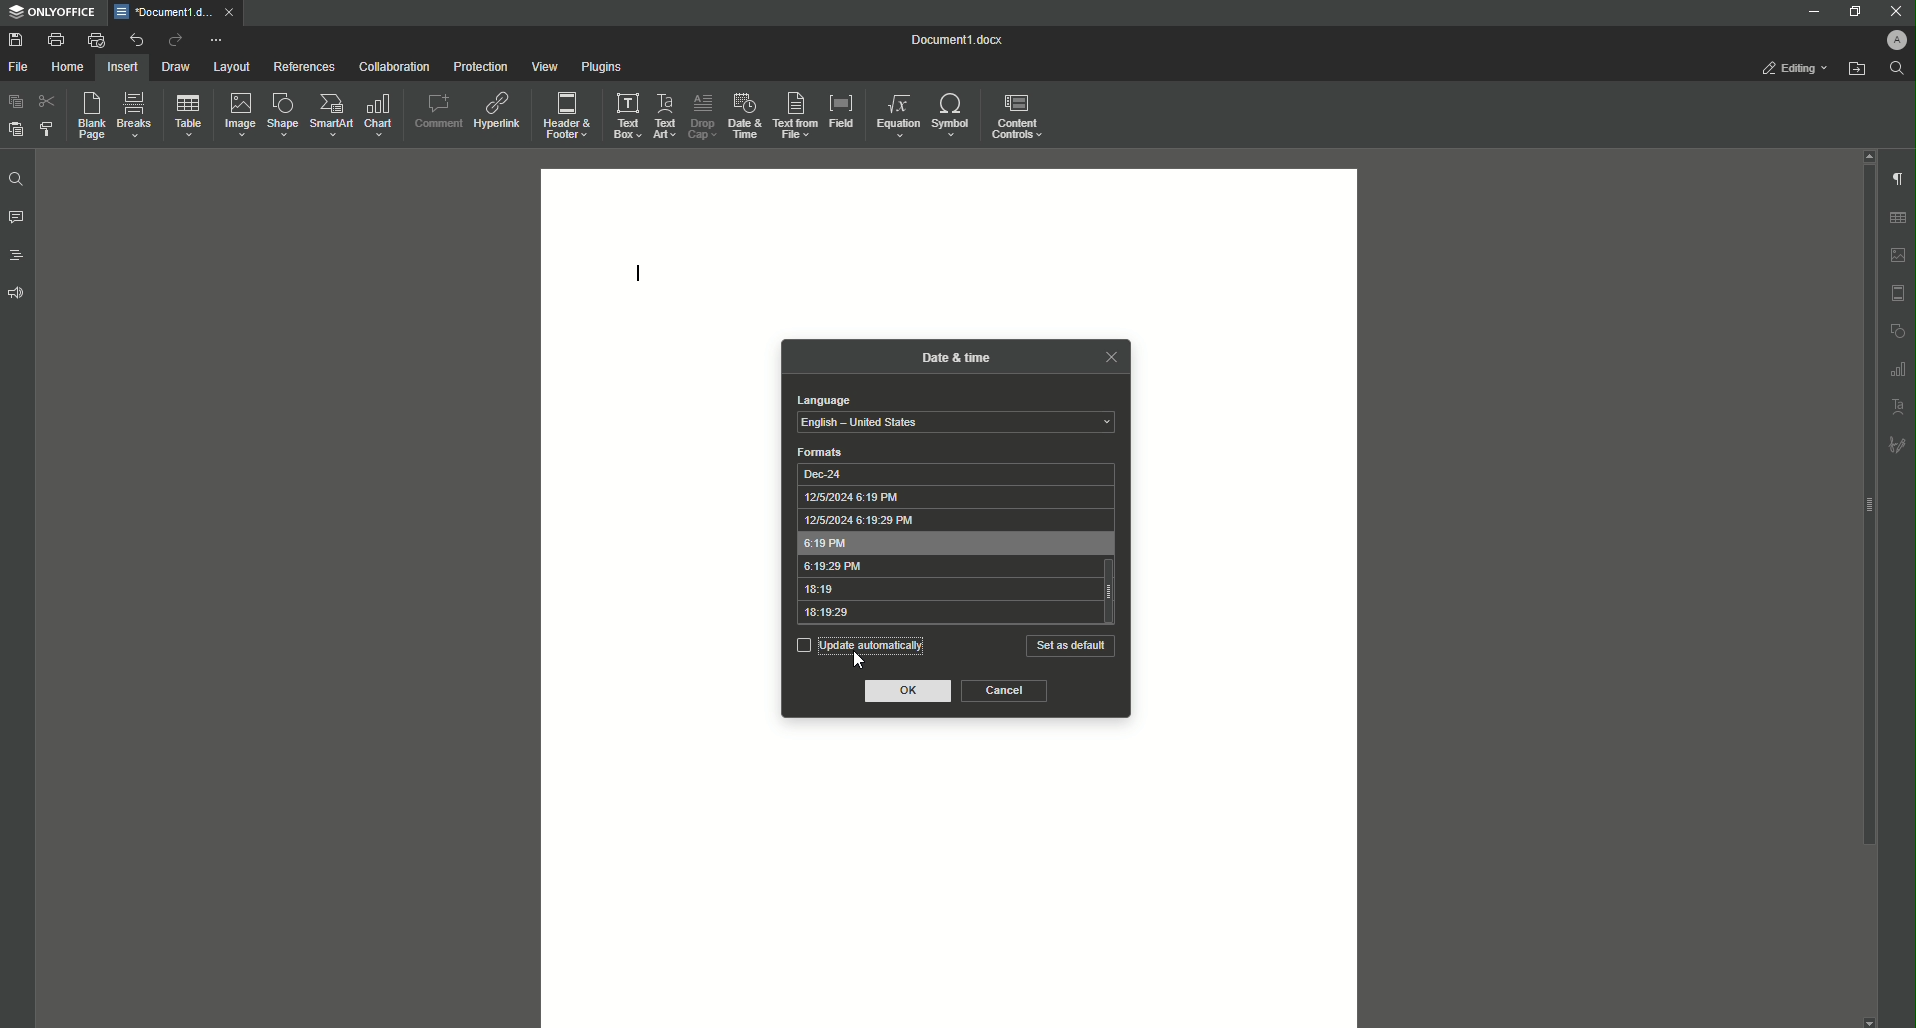 This screenshot has height=1028, width=1916. I want to click on OK, so click(910, 692).